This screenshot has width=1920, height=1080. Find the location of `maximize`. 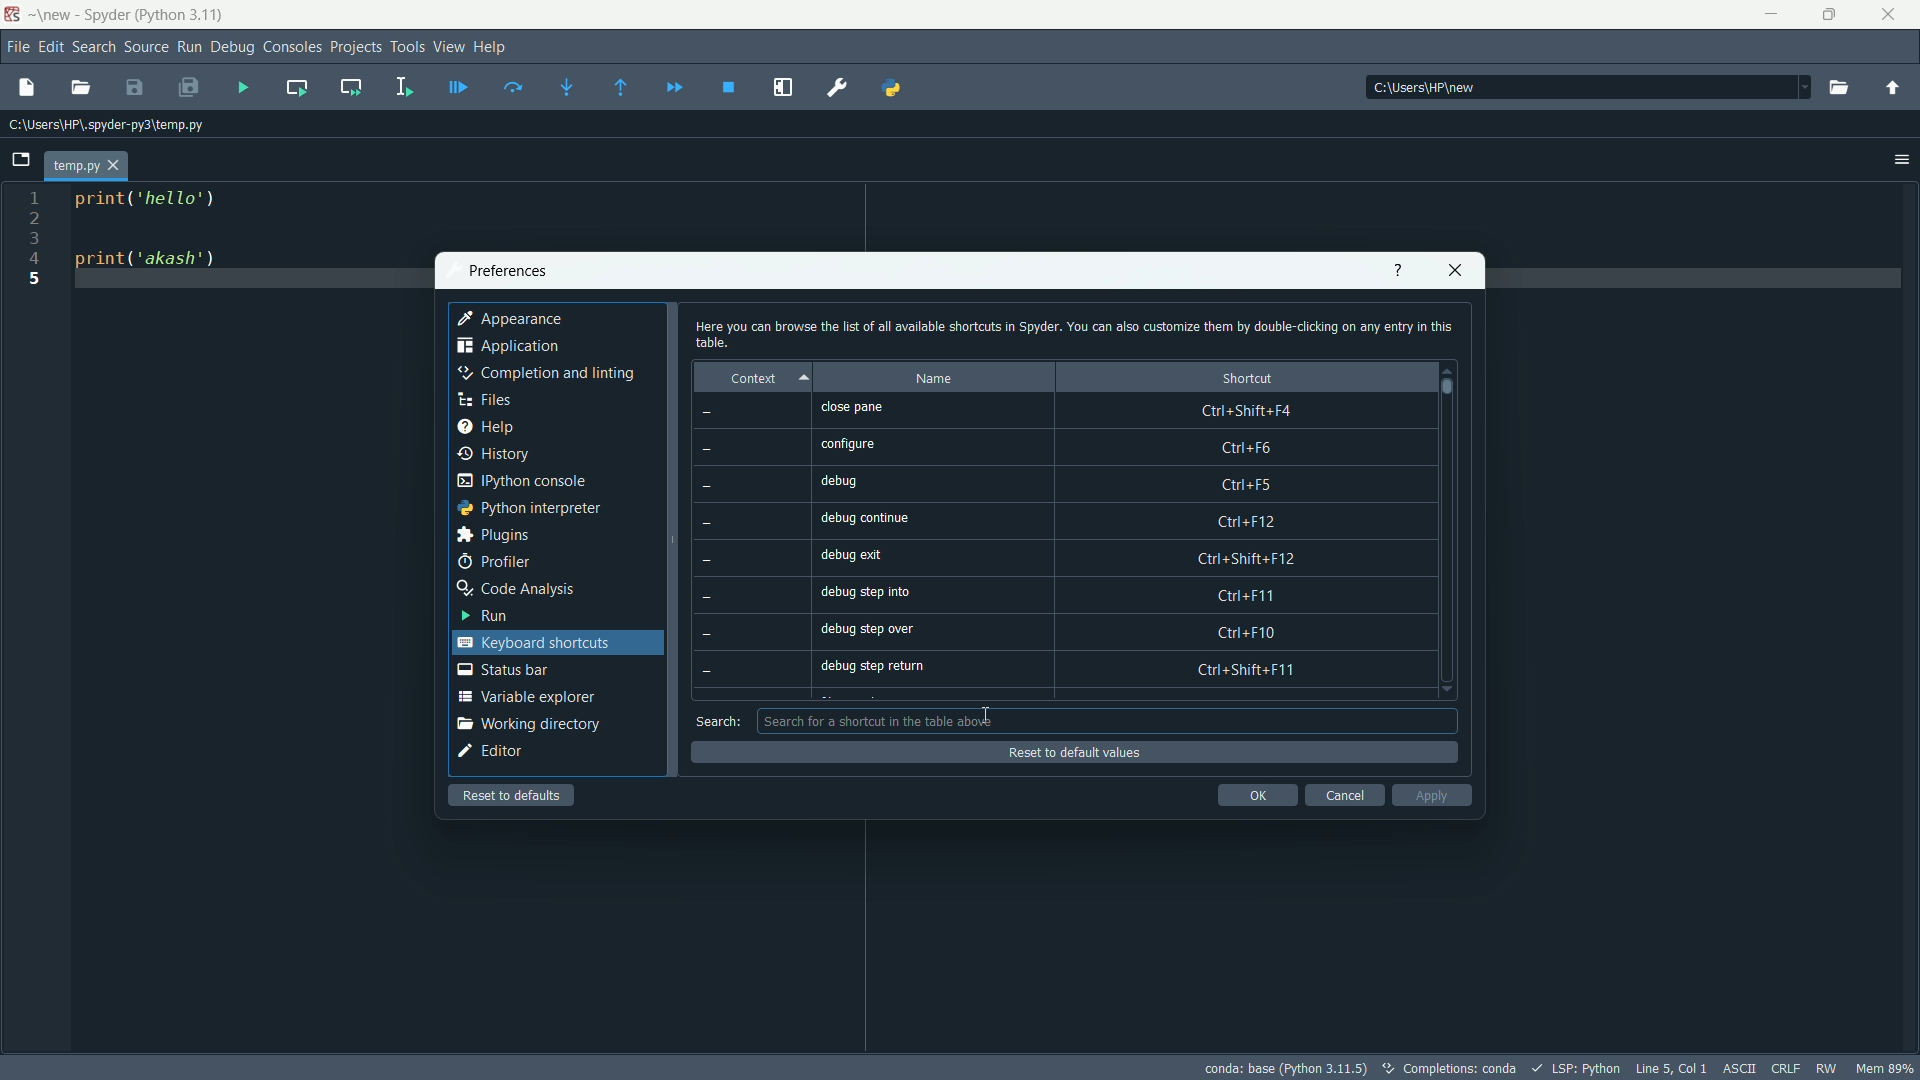

maximize is located at coordinates (1830, 14).